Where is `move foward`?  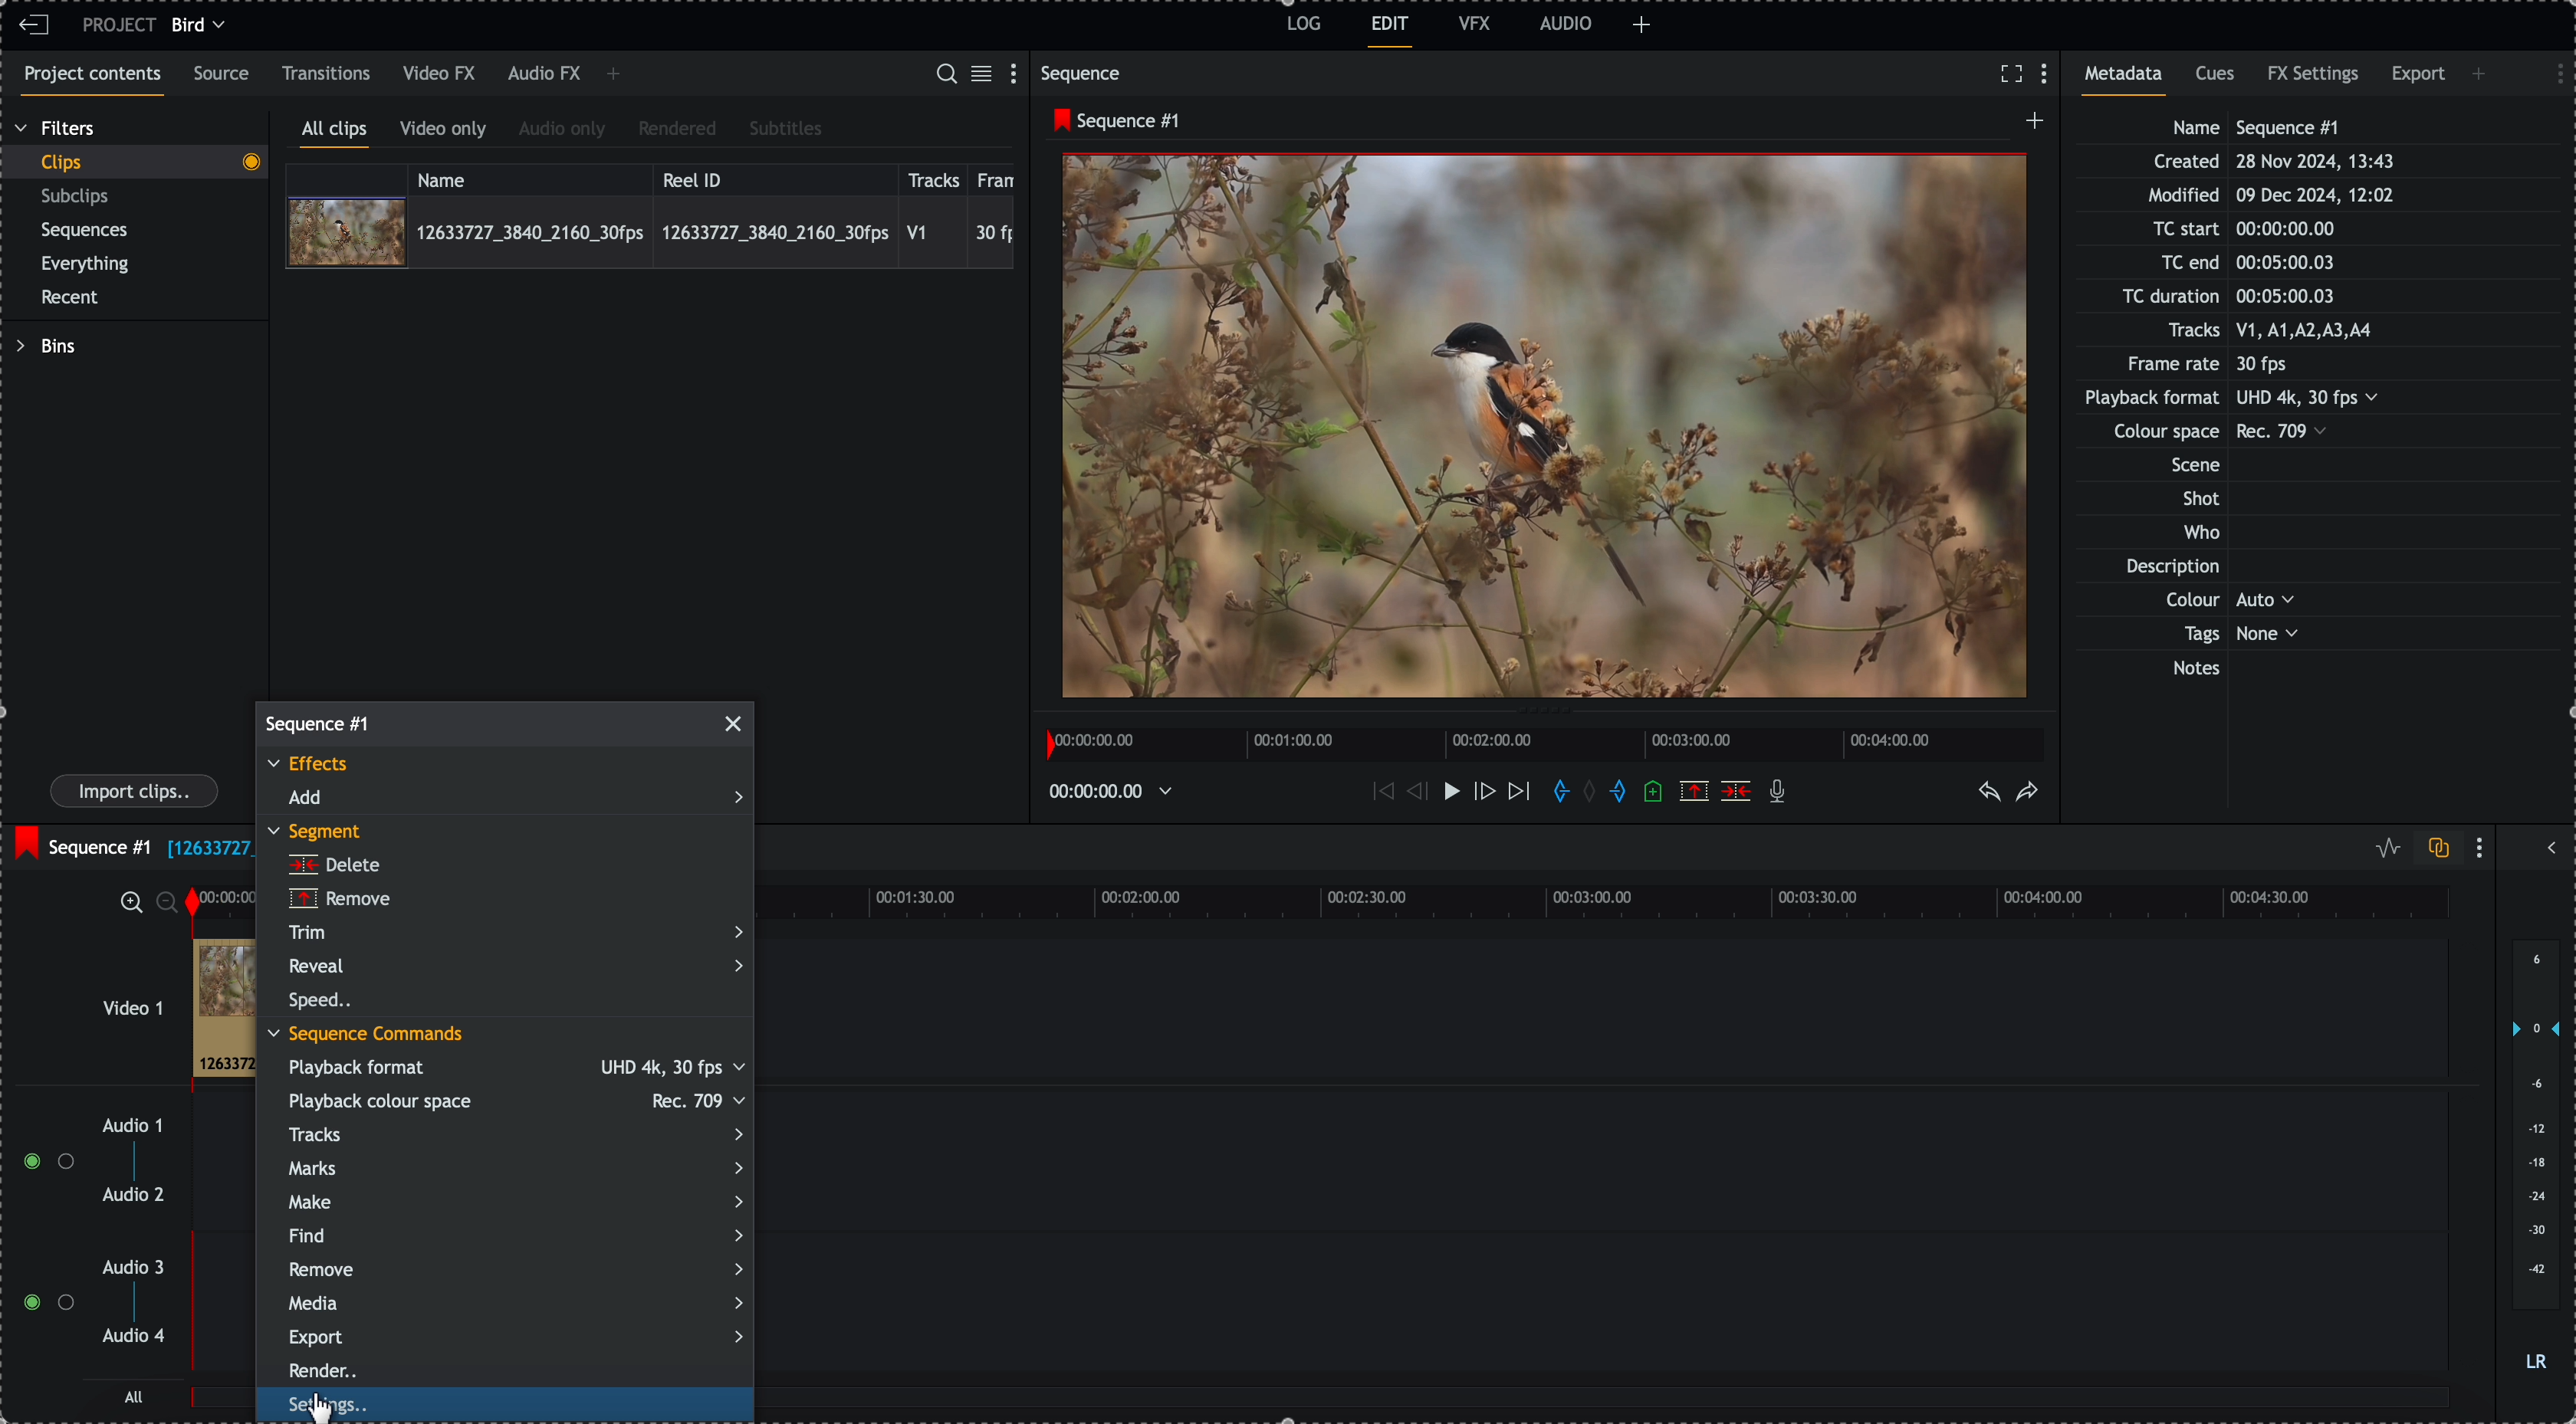 move foward is located at coordinates (1518, 795).